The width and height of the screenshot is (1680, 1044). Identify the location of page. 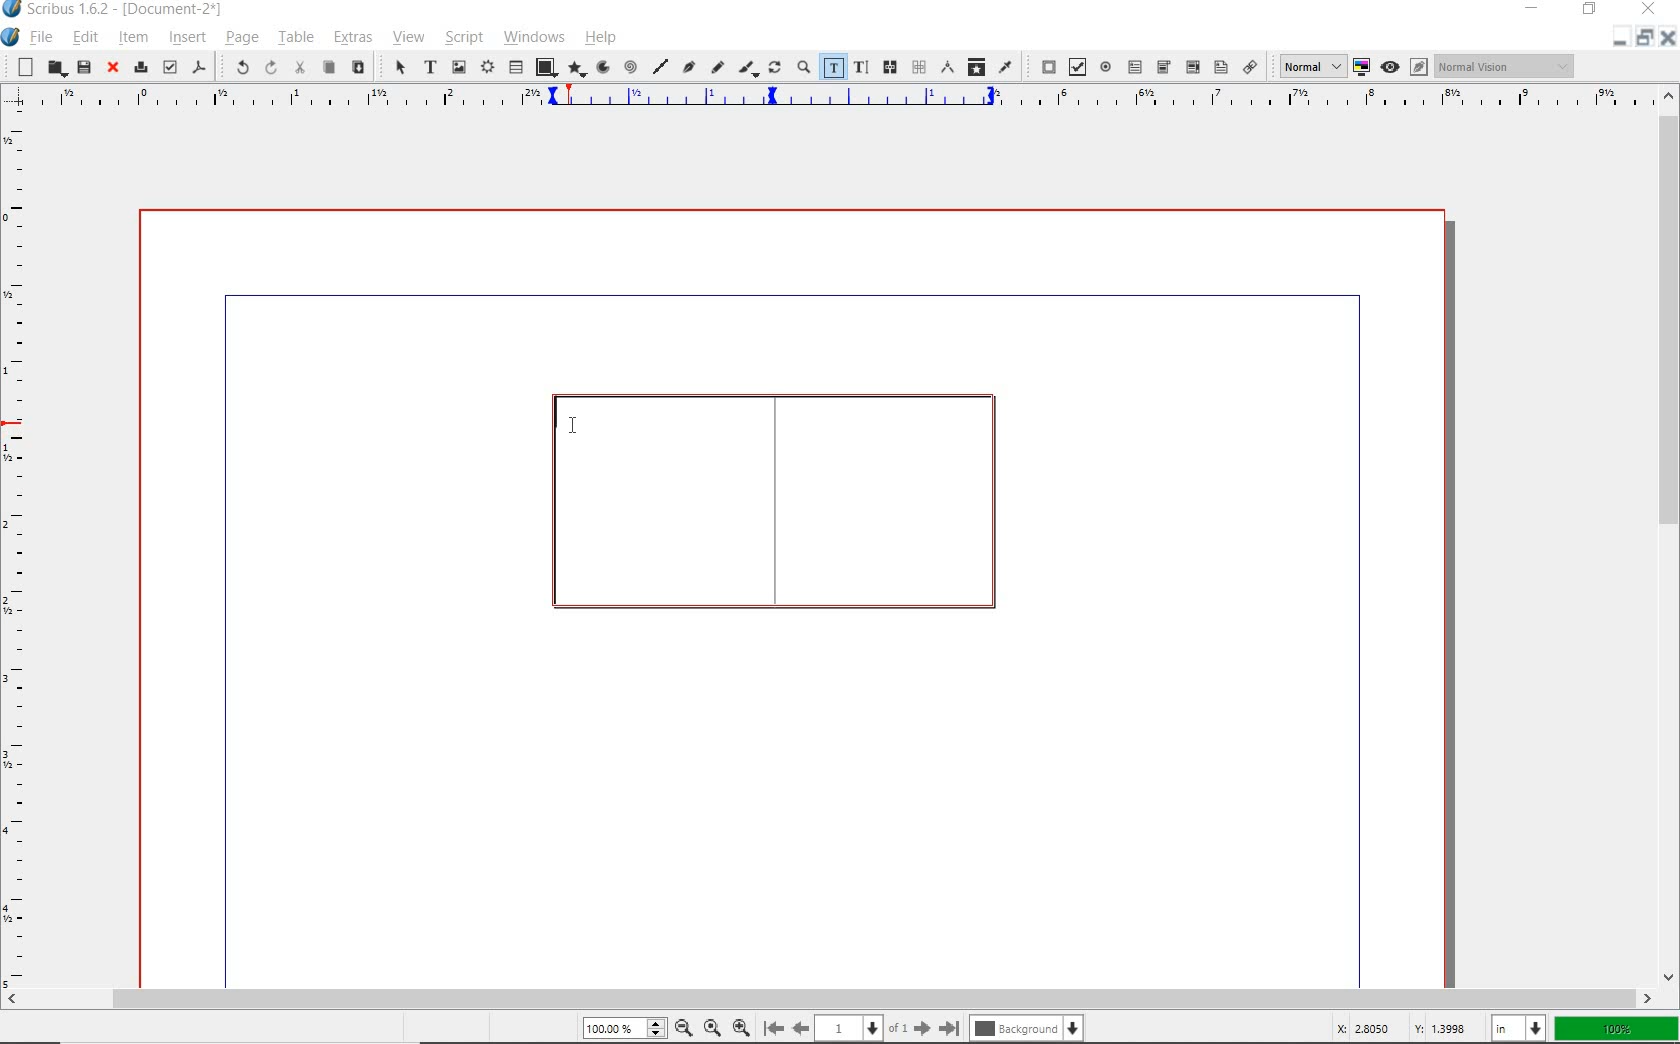
(239, 38).